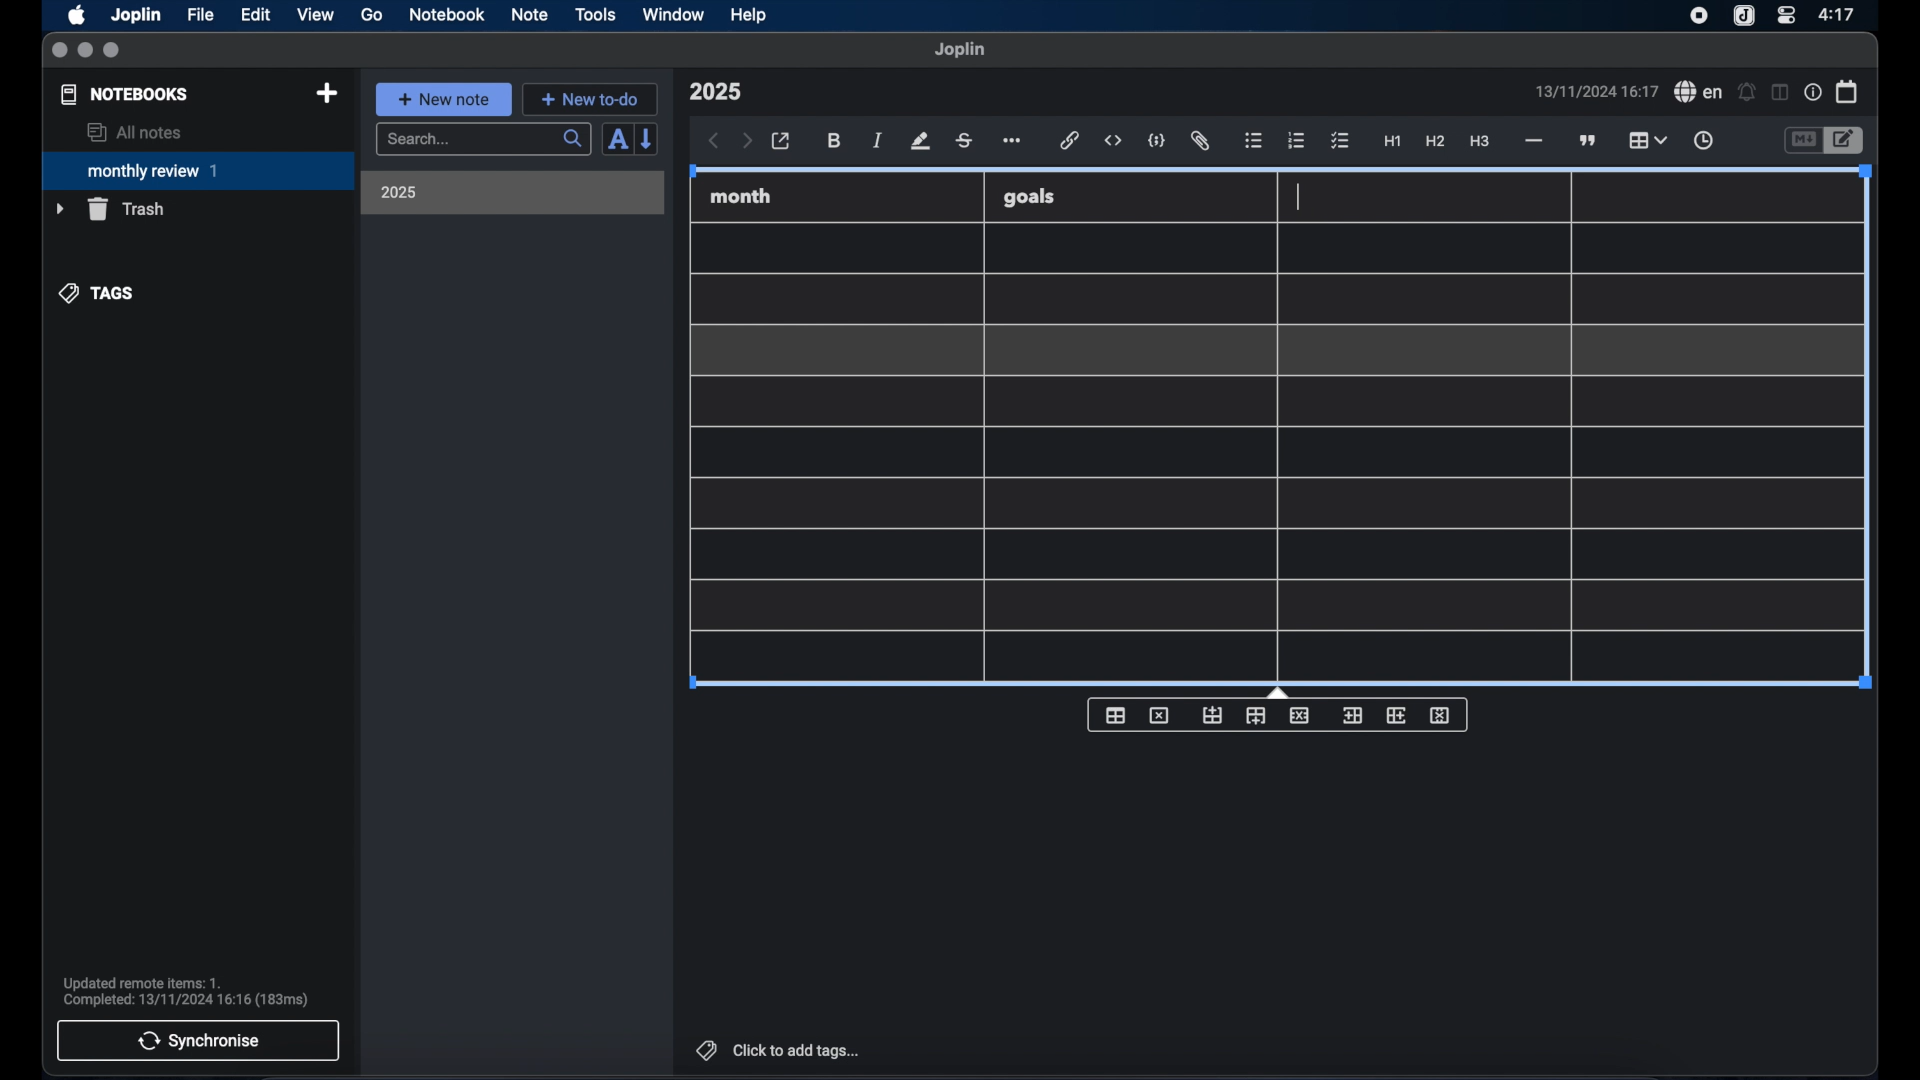  What do you see at coordinates (836, 141) in the screenshot?
I see `bold` at bounding box center [836, 141].